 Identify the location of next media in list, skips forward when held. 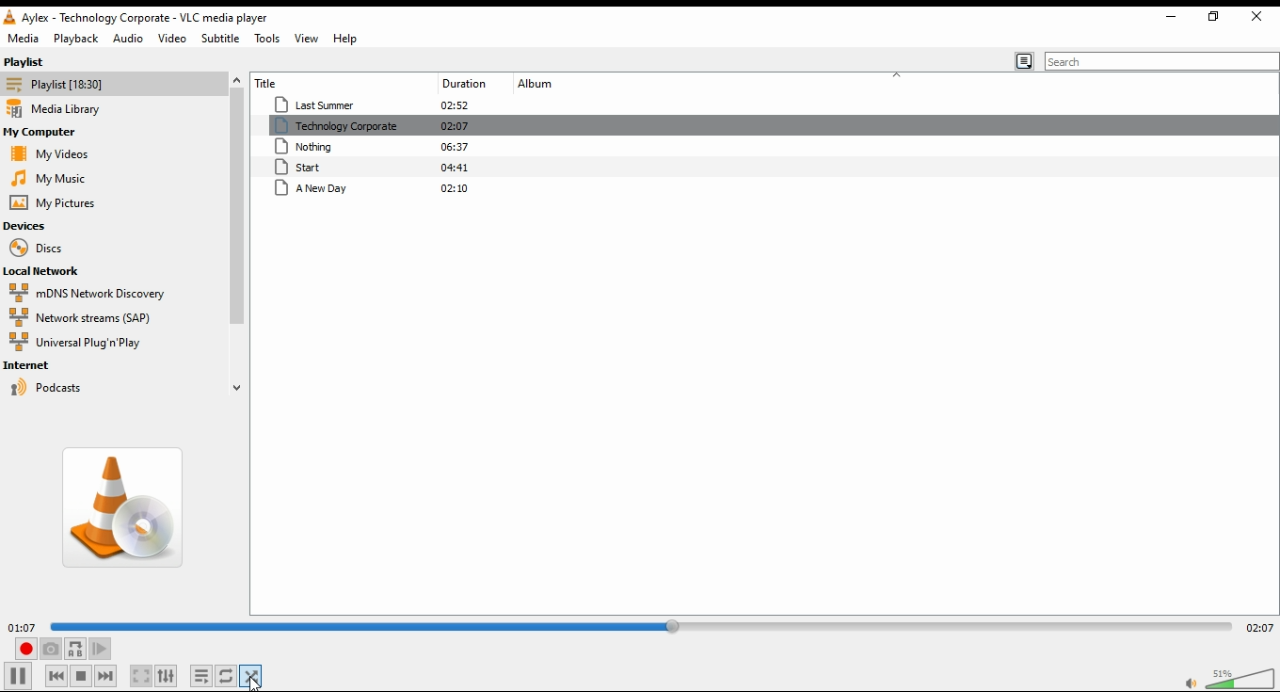
(106, 675).